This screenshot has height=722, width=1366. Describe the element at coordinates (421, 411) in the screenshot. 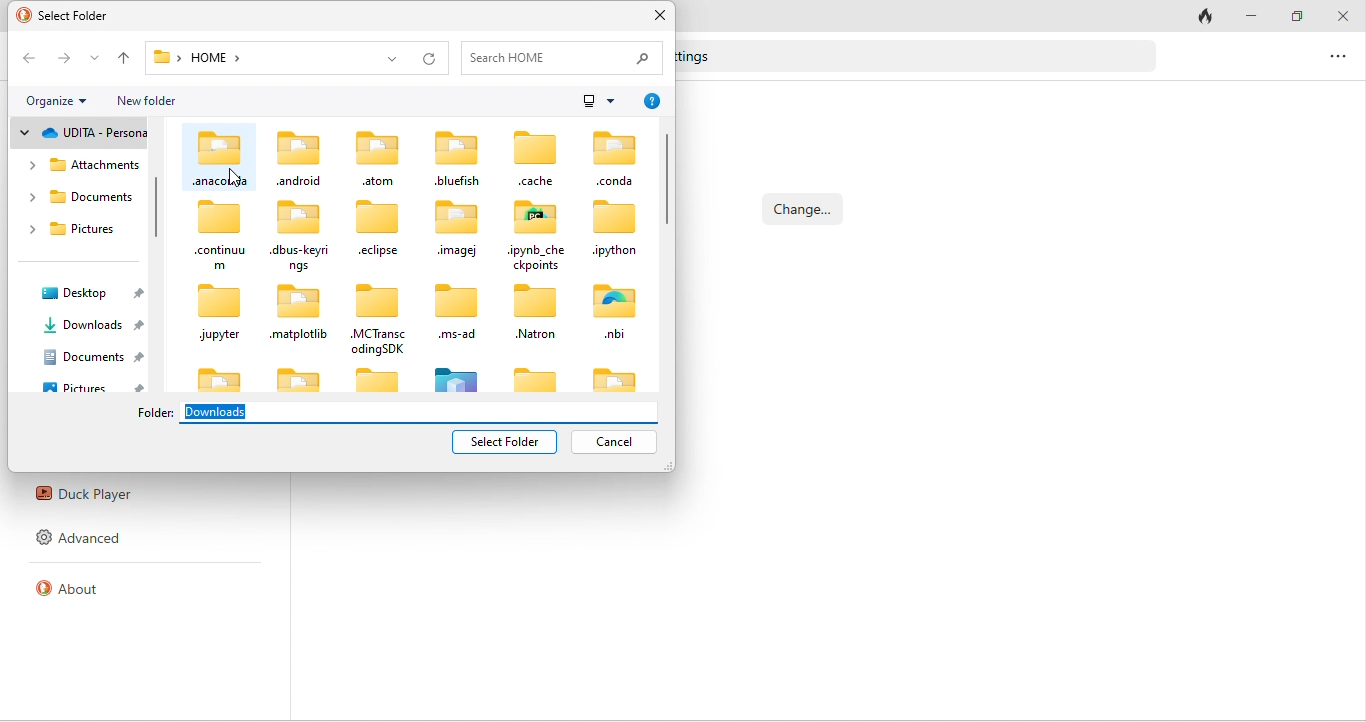

I see `downloads` at that location.